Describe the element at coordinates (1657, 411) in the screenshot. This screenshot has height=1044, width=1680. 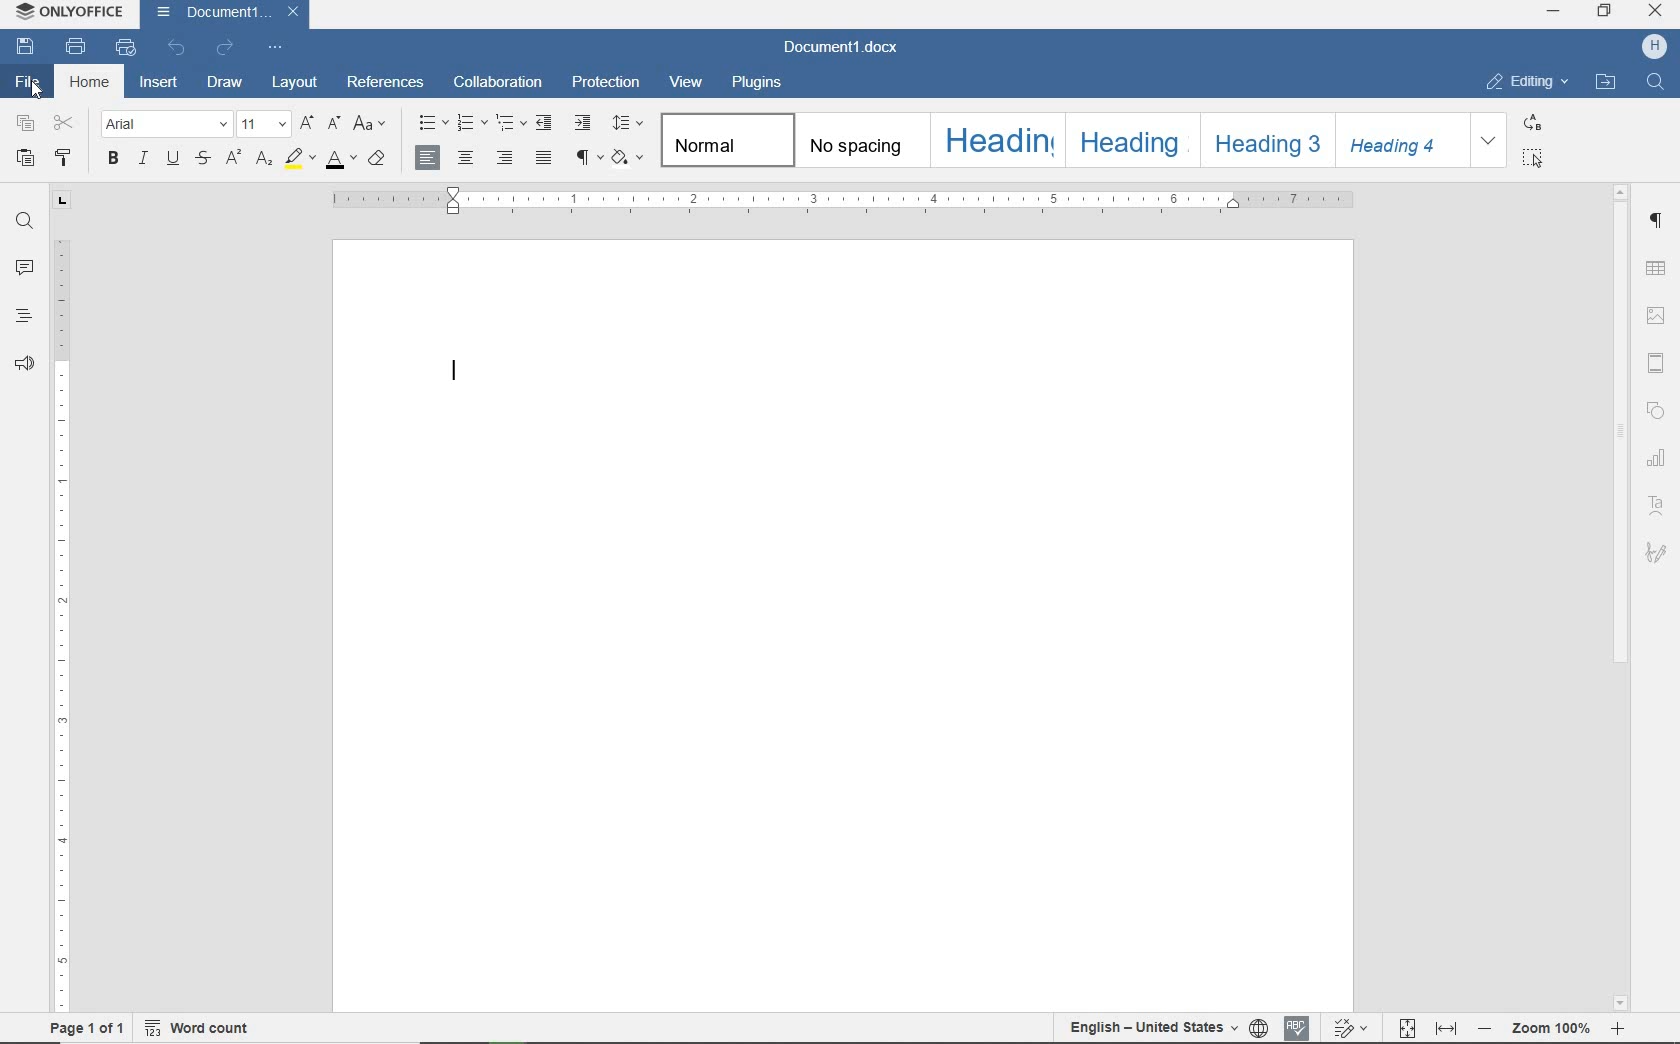
I see `shape` at that location.